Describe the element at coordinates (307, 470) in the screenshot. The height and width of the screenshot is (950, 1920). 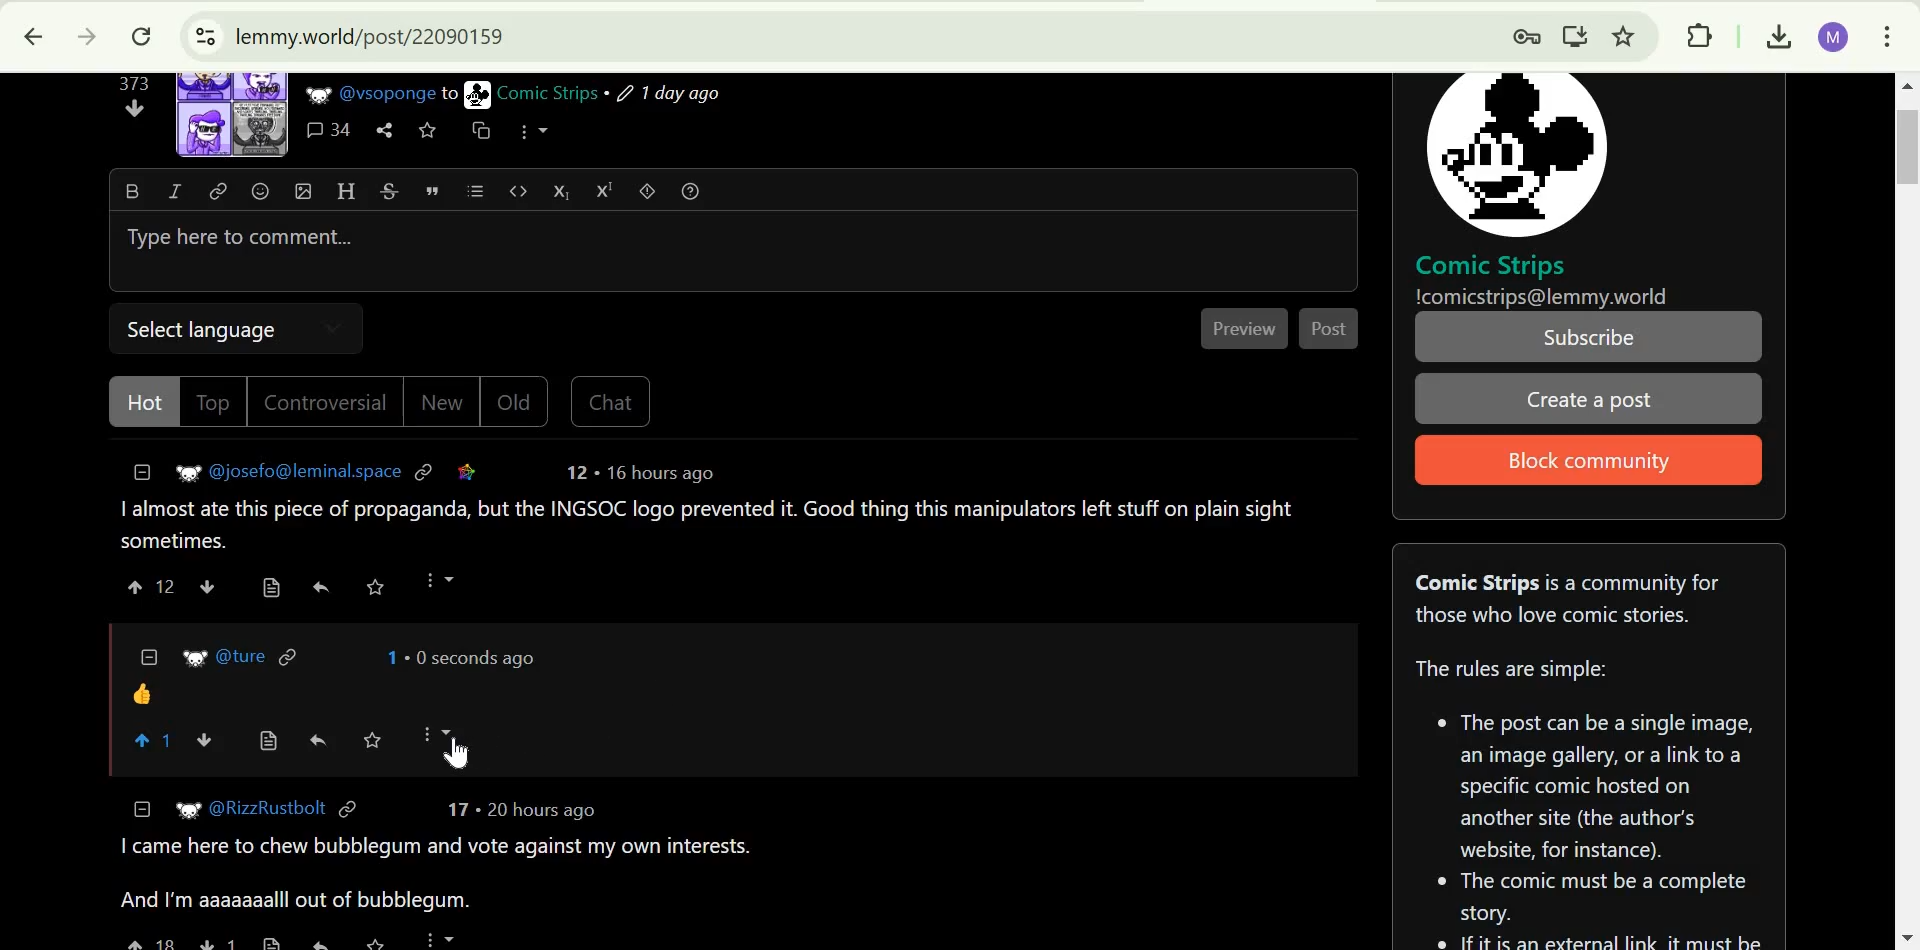
I see `user ID` at that location.